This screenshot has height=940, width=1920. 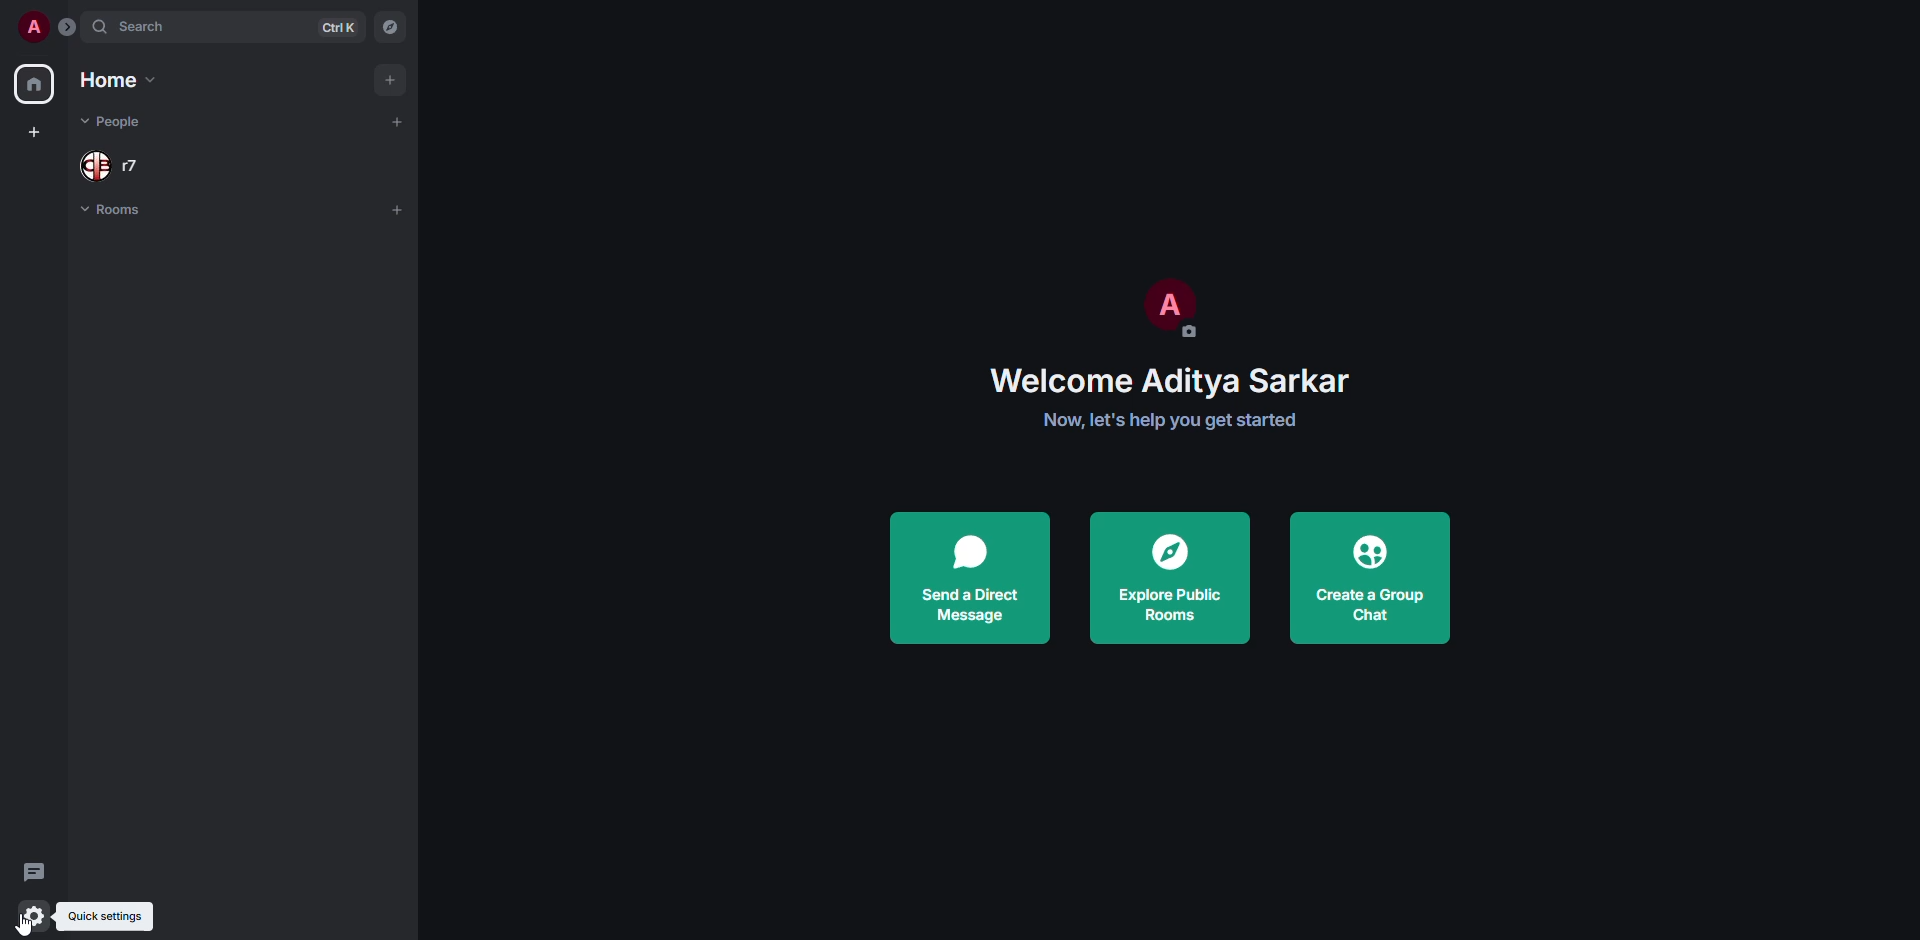 What do you see at coordinates (36, 914) in the screenshot?
I see `quick settings` at bounding box center [36, 914].